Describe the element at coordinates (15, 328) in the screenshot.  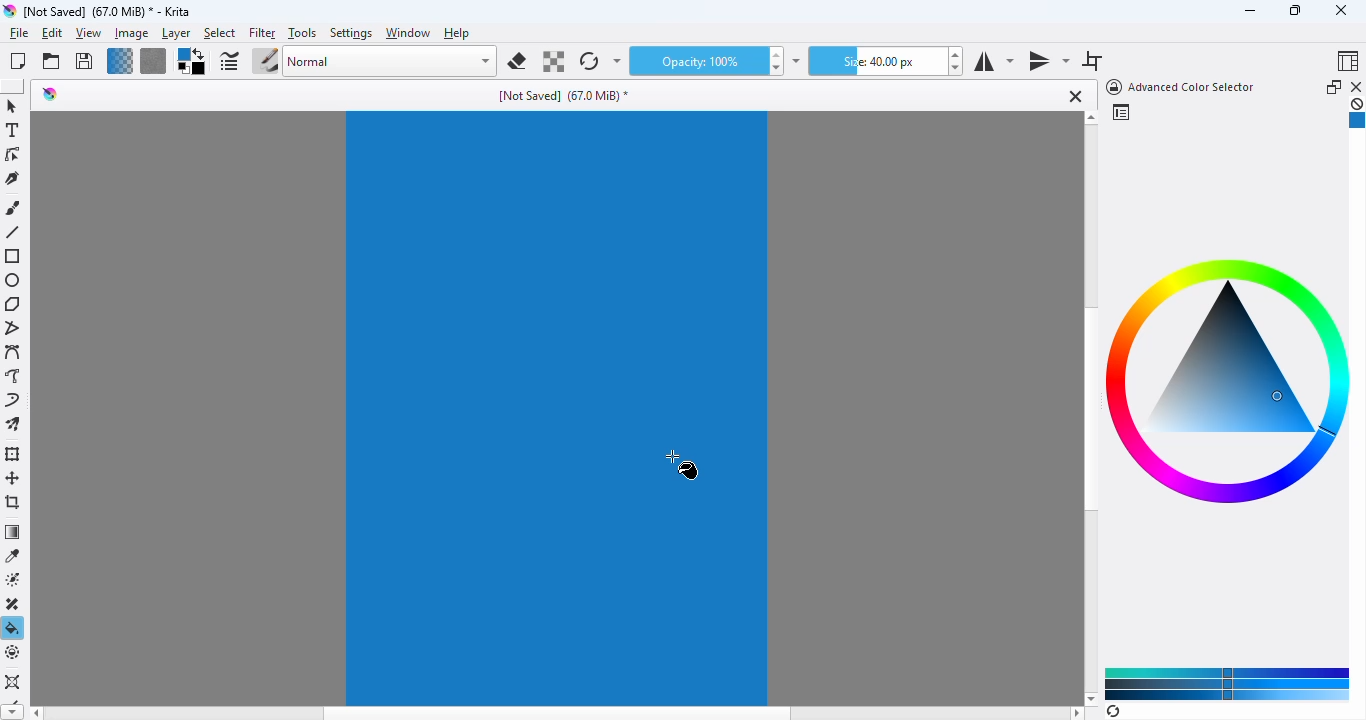
I see `polyline tool` at that location.